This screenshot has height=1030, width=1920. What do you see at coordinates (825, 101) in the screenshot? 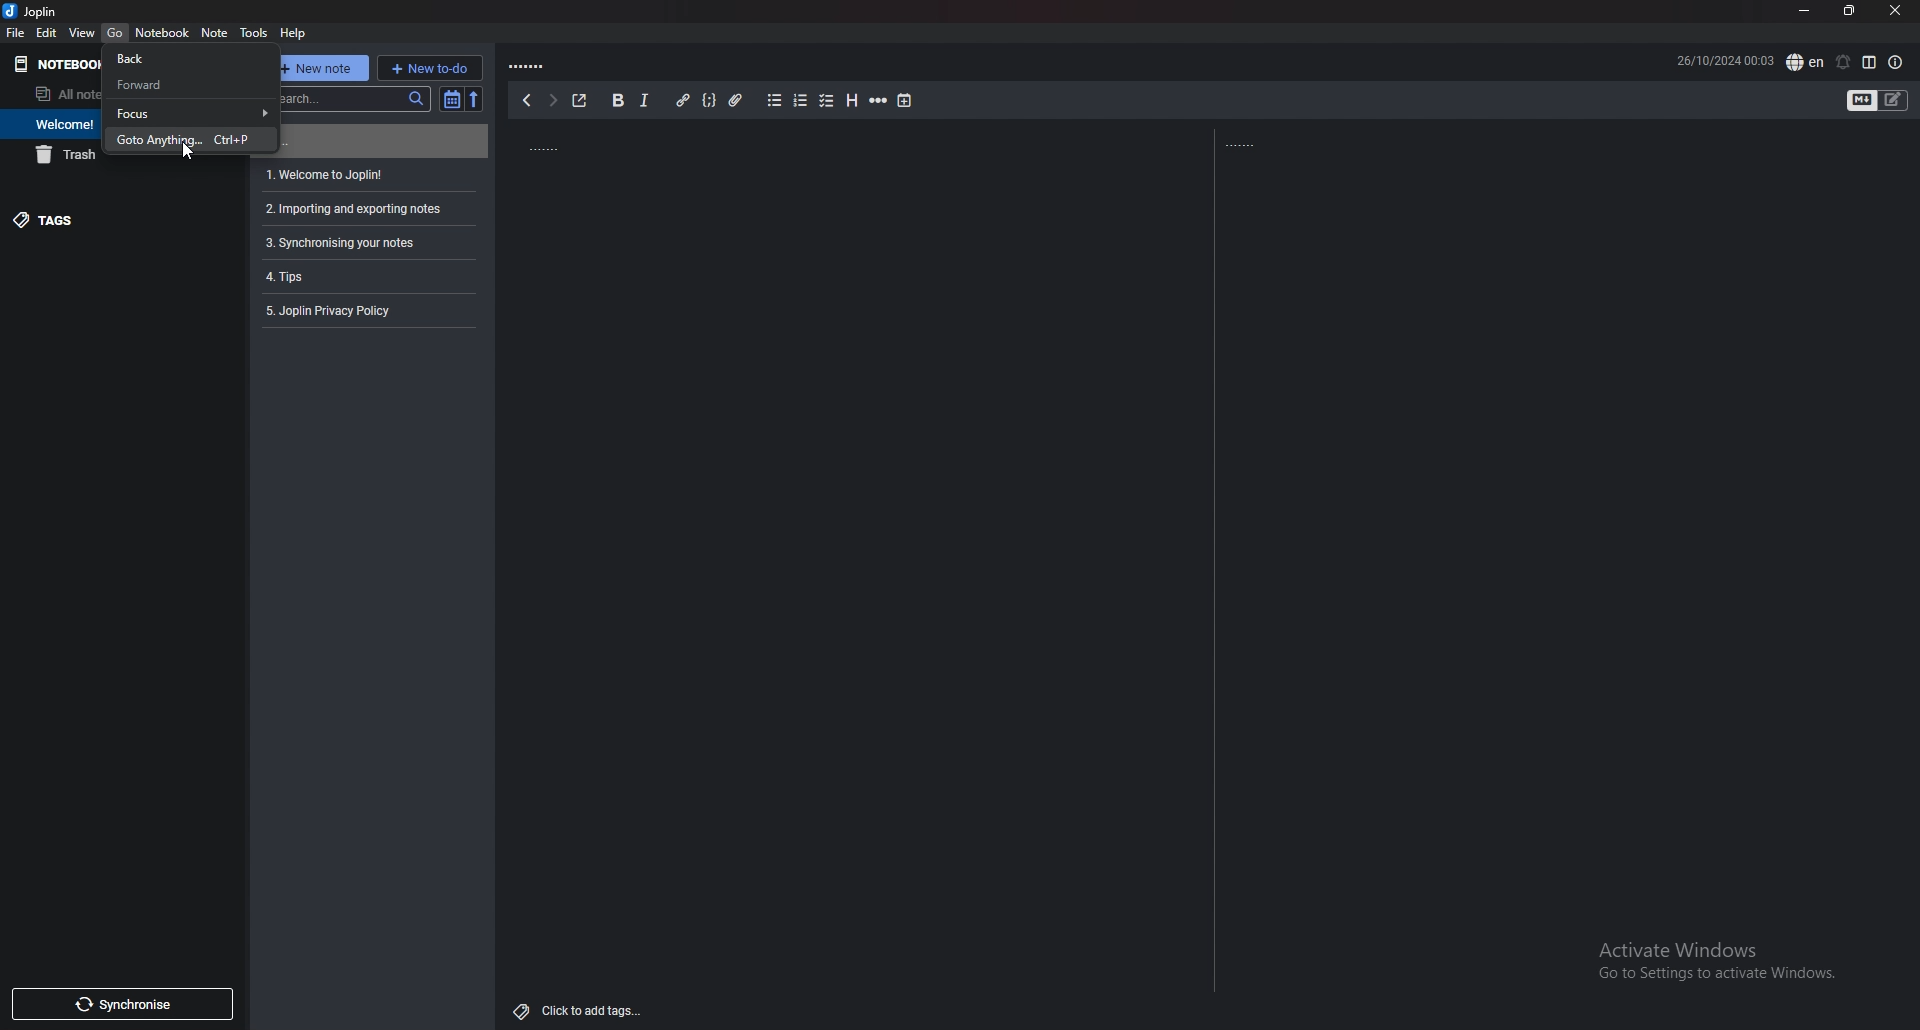
I see `checkbox` at bounding box center [825, 101].